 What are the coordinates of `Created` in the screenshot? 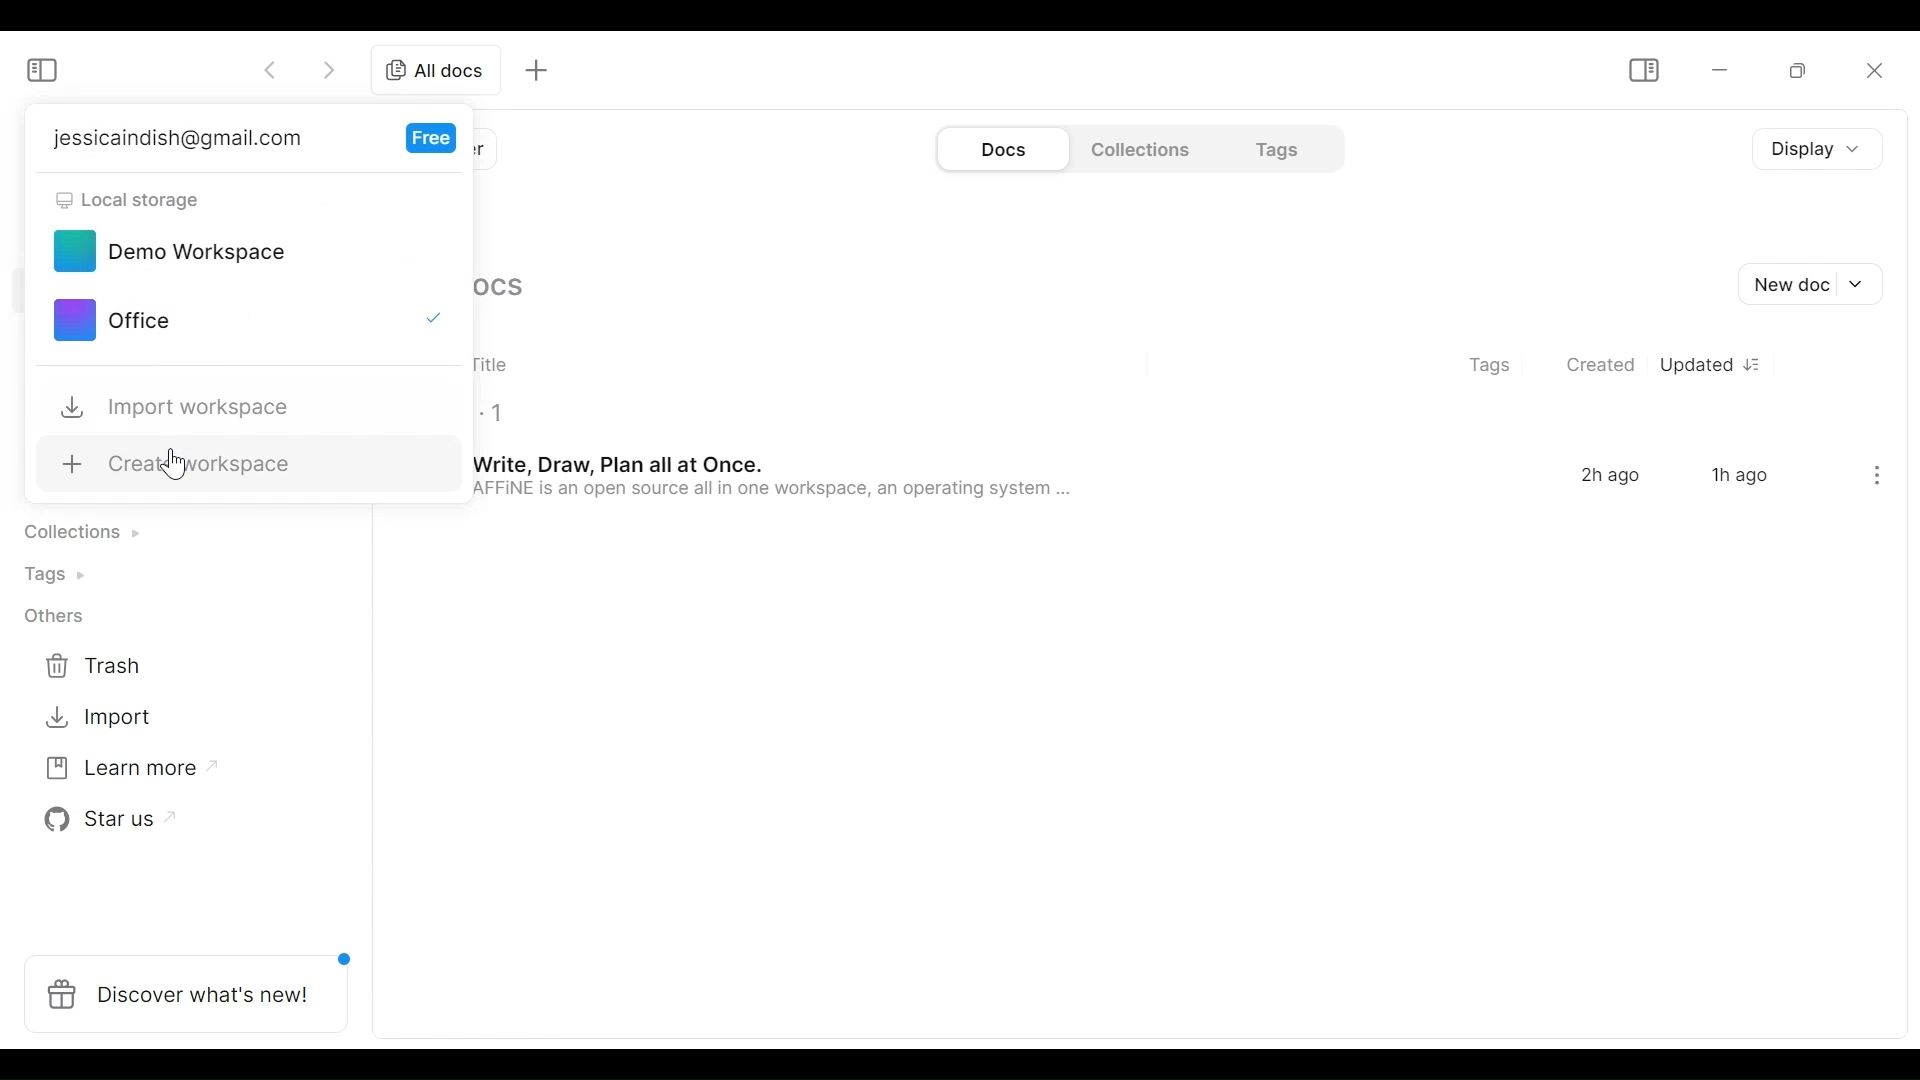 It's located at (1603, 366).